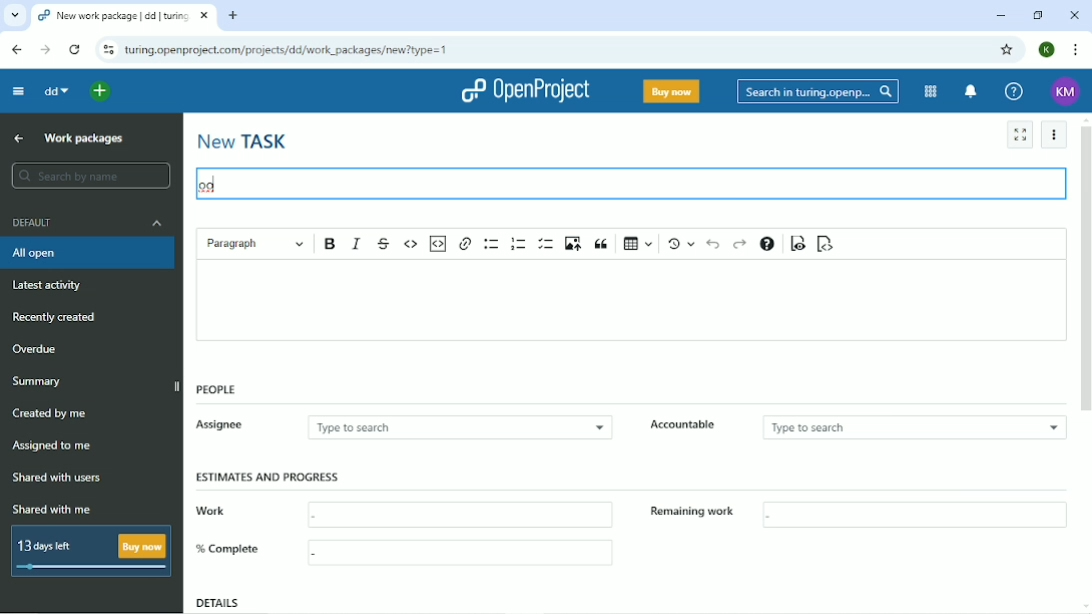  What do you see at coordinates (438, 244) in the screenshot?
I see `Insert code snippet` at bounding box center [438, 244].